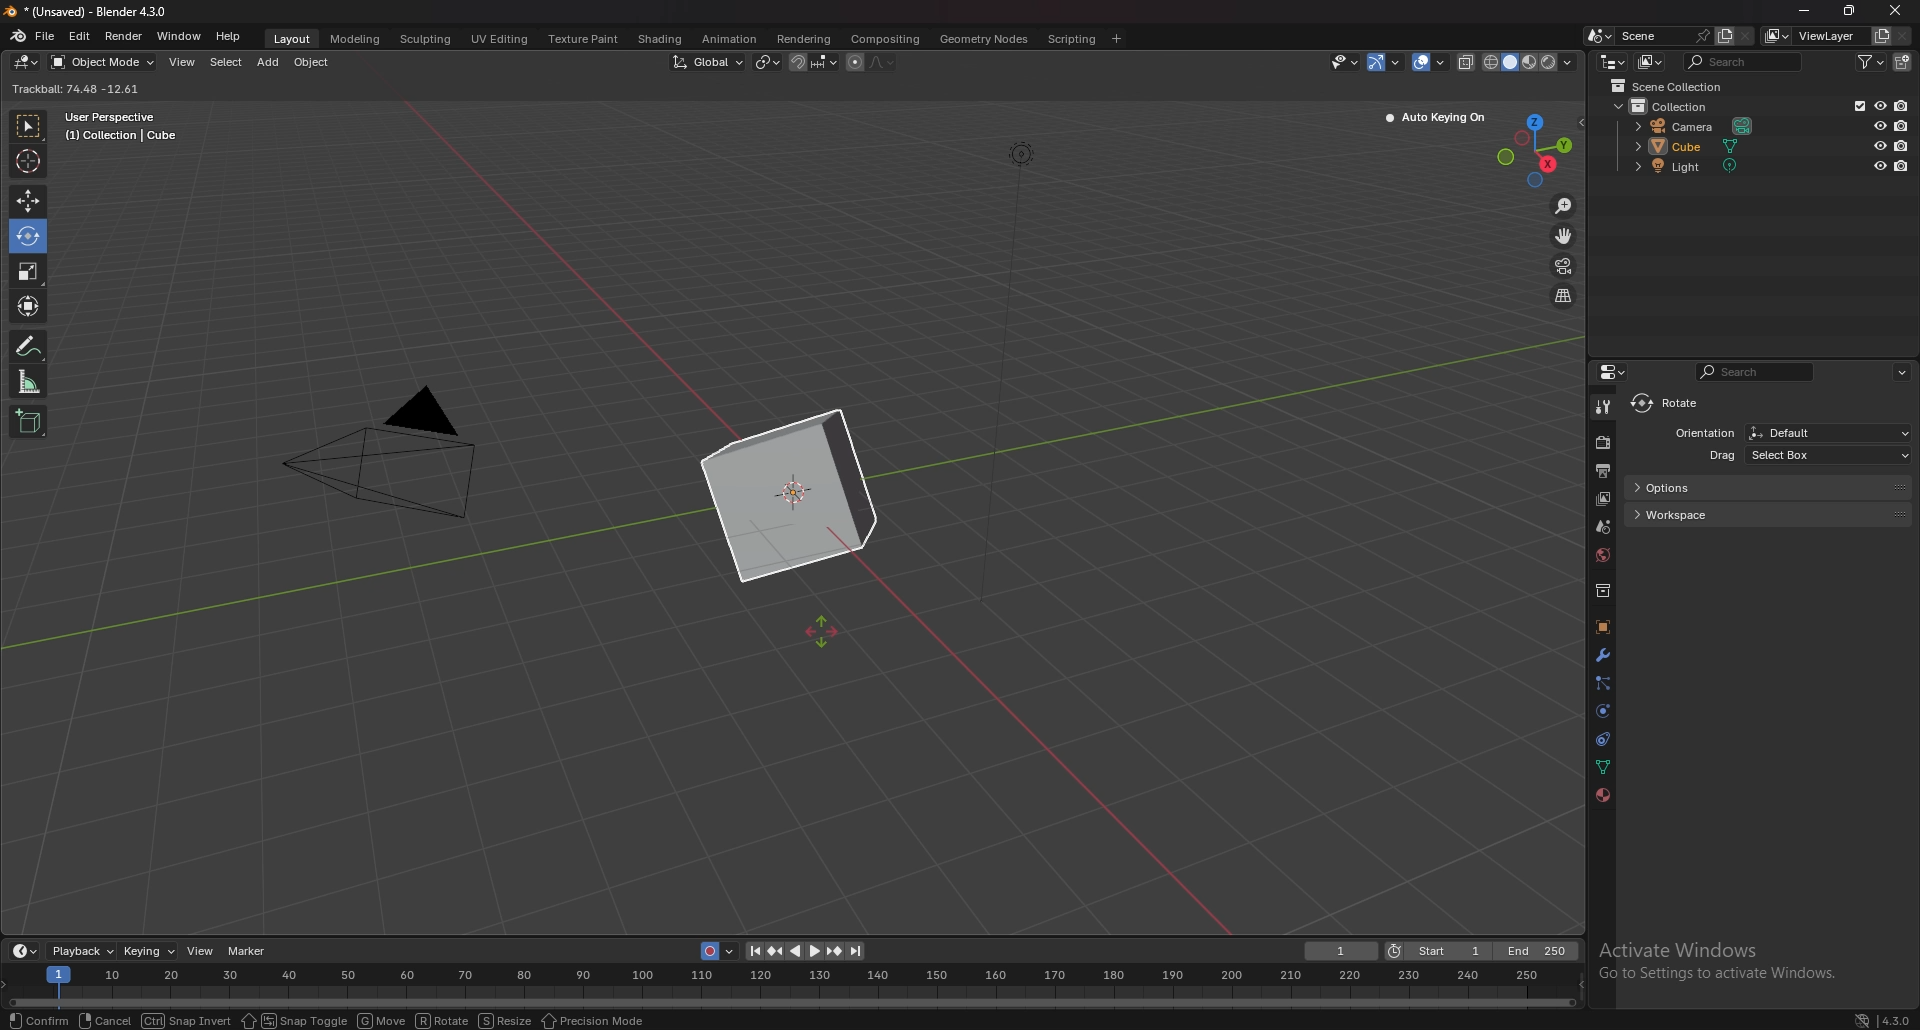  What do you see at coordinates (1815, 36) in the screenshot?
I see `view layer` at bounding box center [1815, 36].